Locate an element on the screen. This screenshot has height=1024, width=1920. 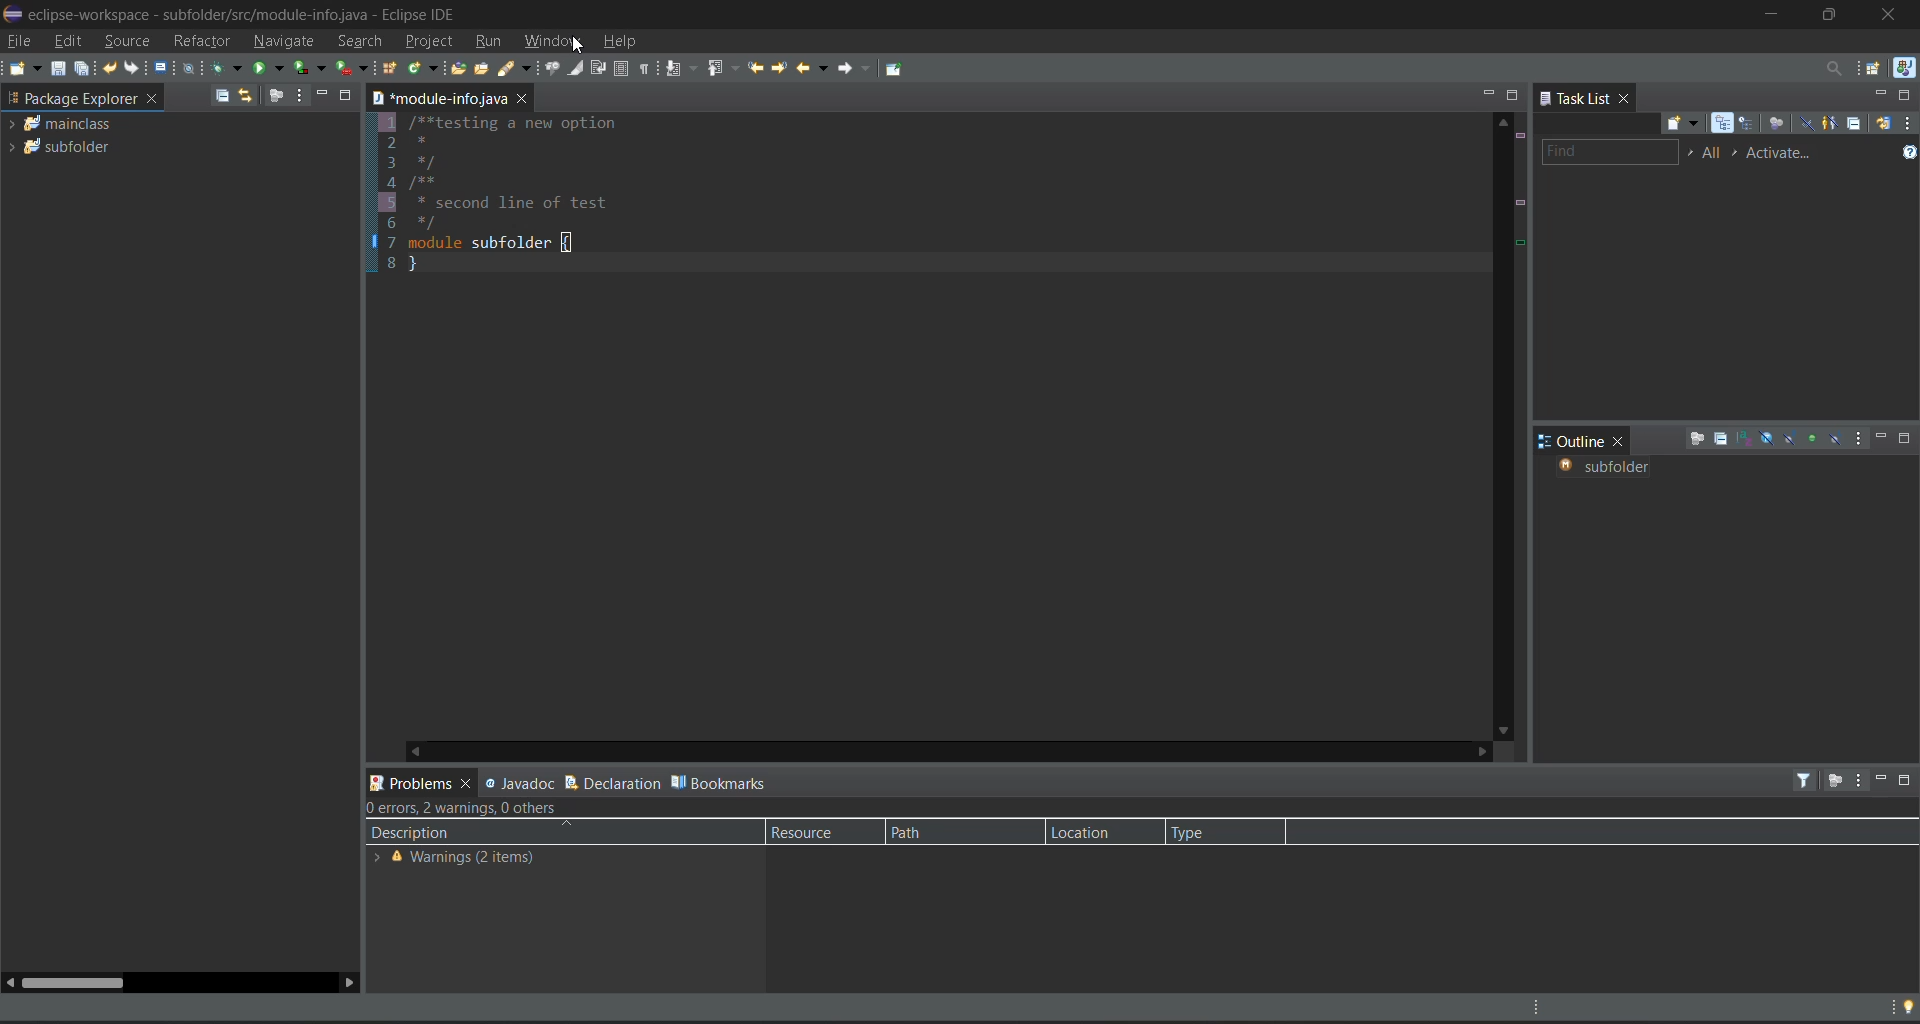
subfolder is located at coordinates (78, 154).